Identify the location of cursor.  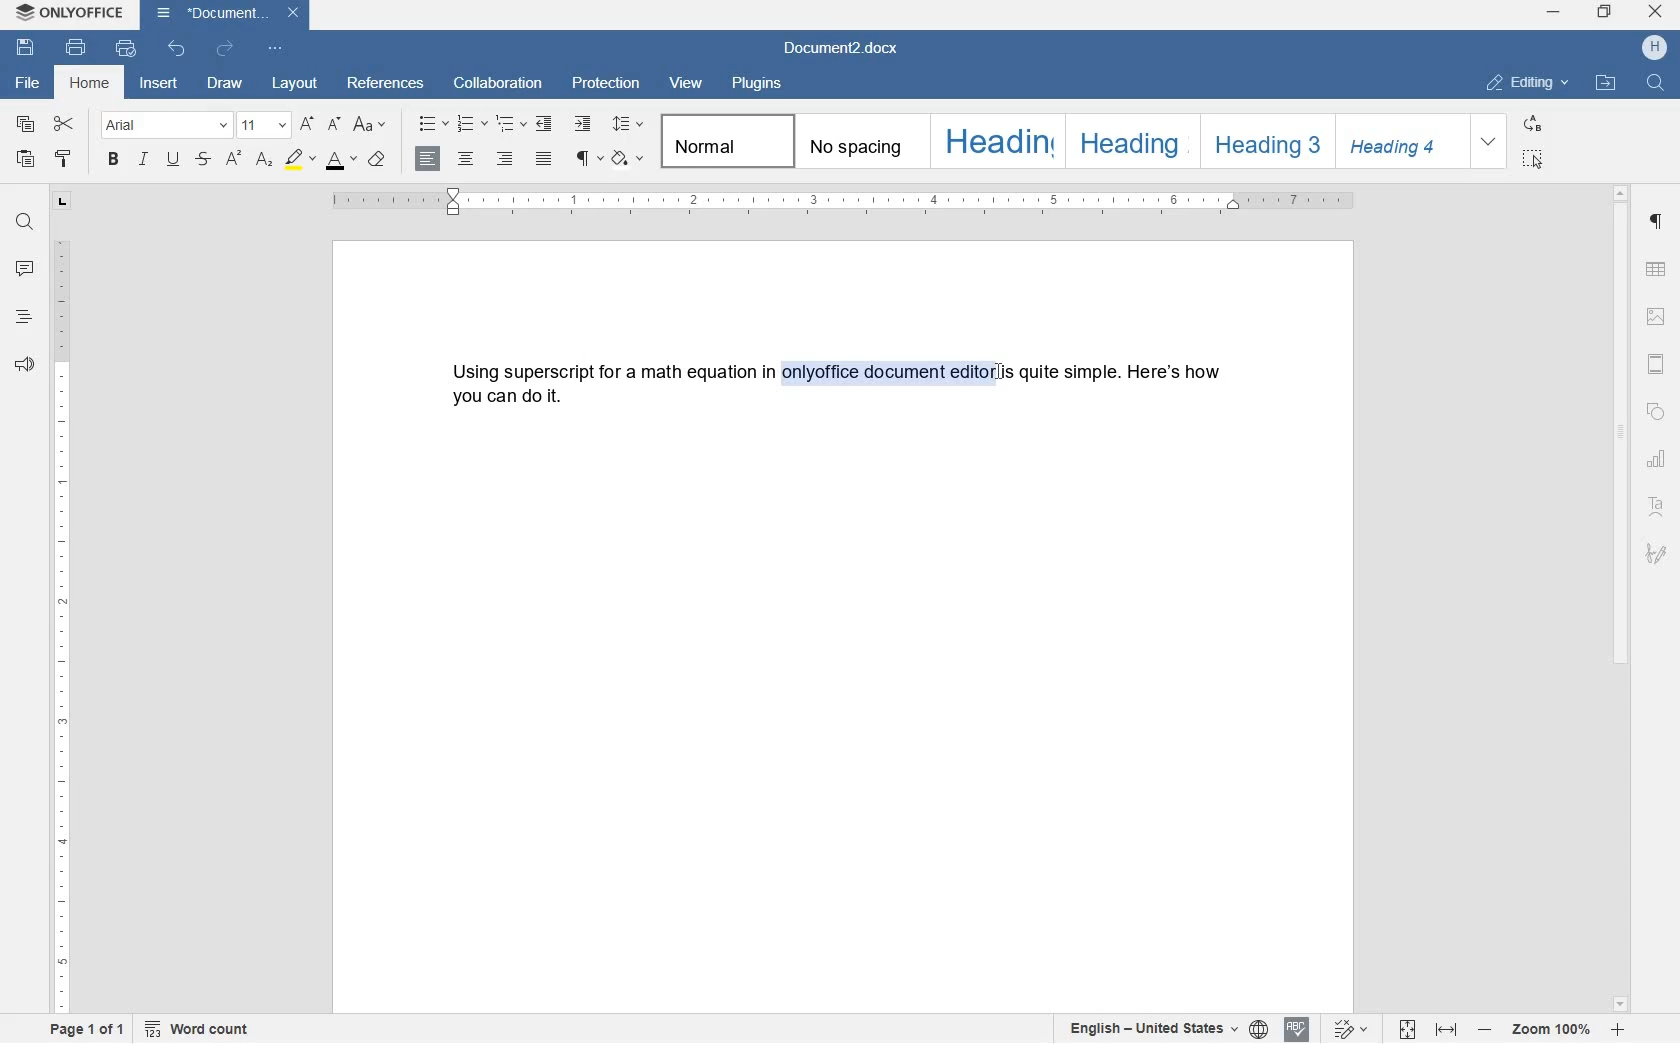
(1000, 376).